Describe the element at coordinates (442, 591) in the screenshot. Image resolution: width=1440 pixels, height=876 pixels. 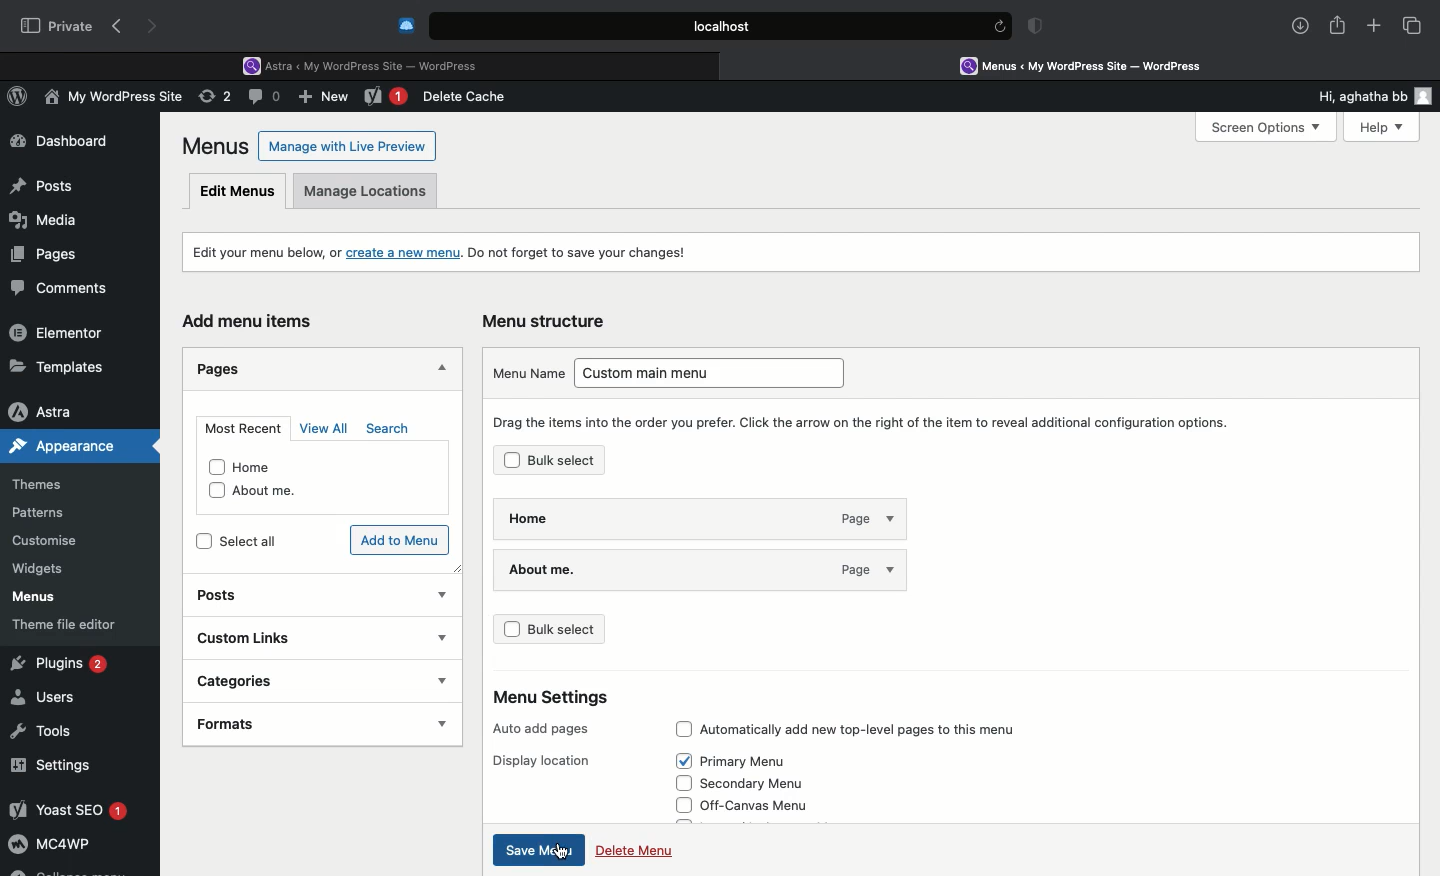
I see `Show` at that location.